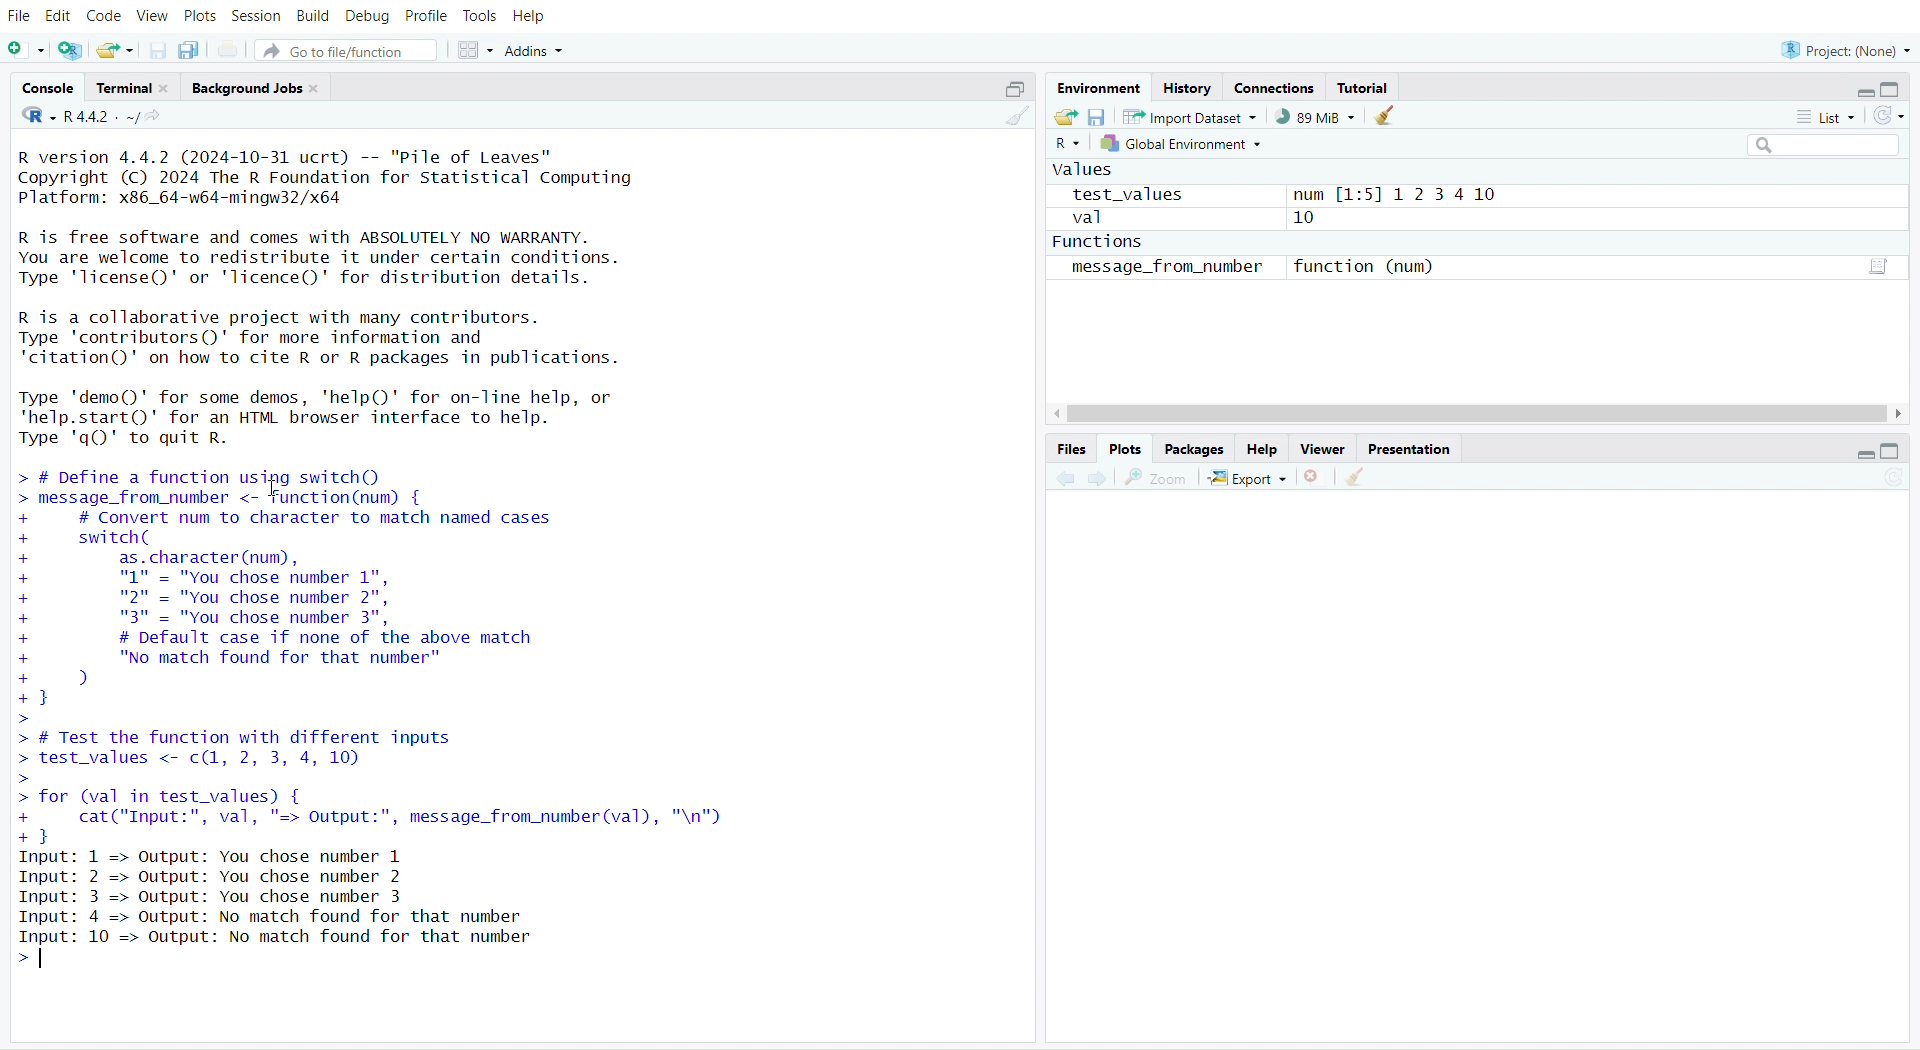 Image resolution: width=1920 pixels, height=1050 pixels. What do you see at coordinates (276, 488) in the screenshot?
I see `Text cursor` at bounding box center [276, 488].